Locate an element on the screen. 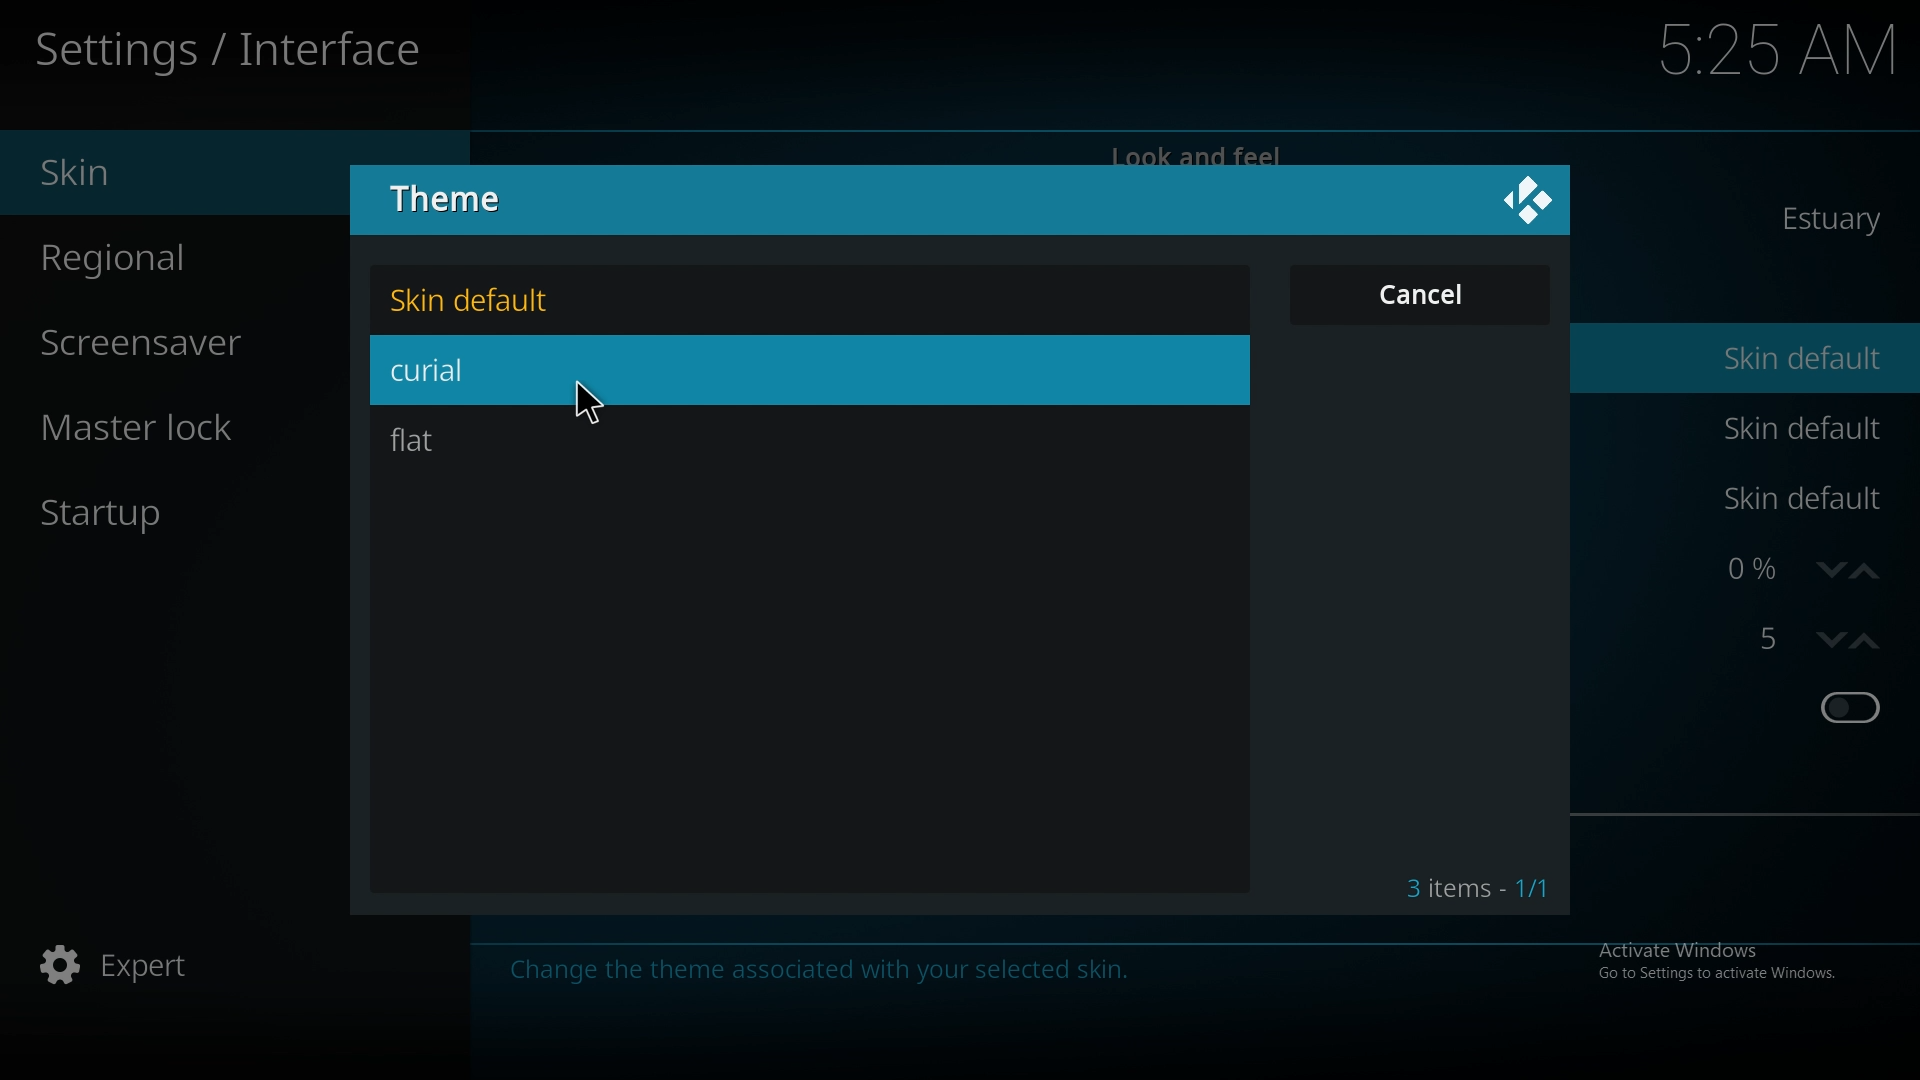 Image resolution: width=1920 pixels, height=1080 pixels. estuary is located at coordinates (1832, 218).